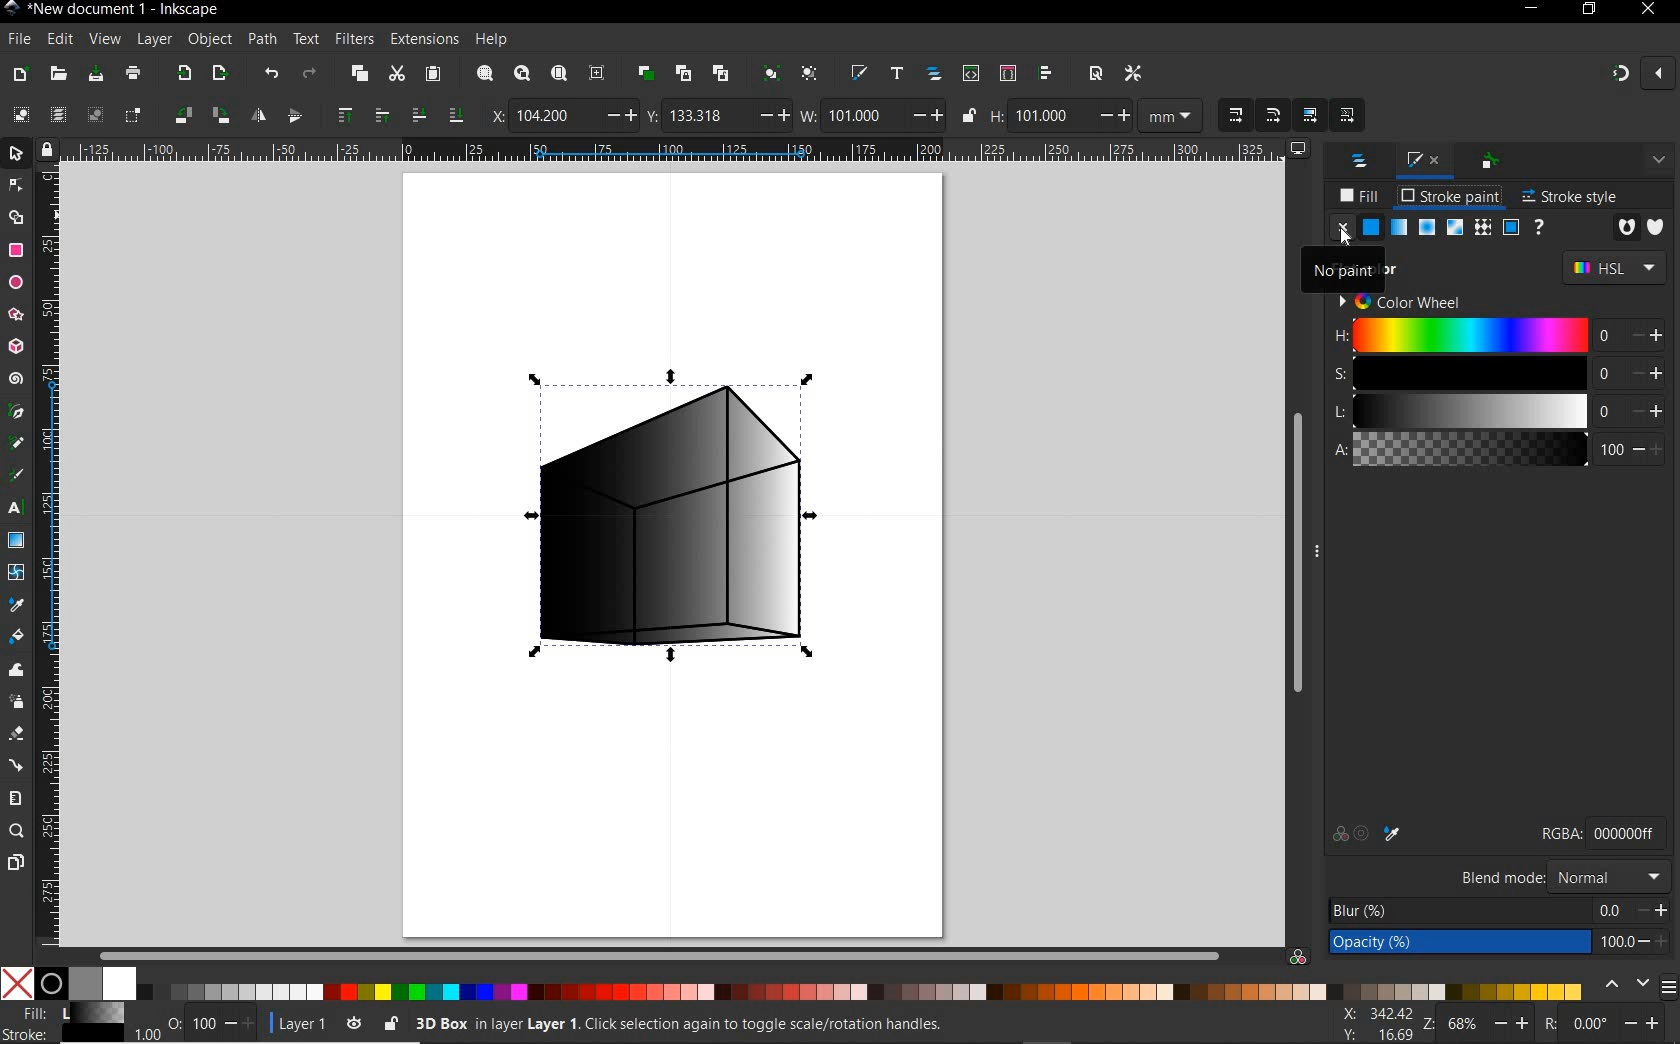 Image resolution: width=1680 pixels, height=1044 pixels. I want to click on DROPPER TOOL, so click(16, 605).